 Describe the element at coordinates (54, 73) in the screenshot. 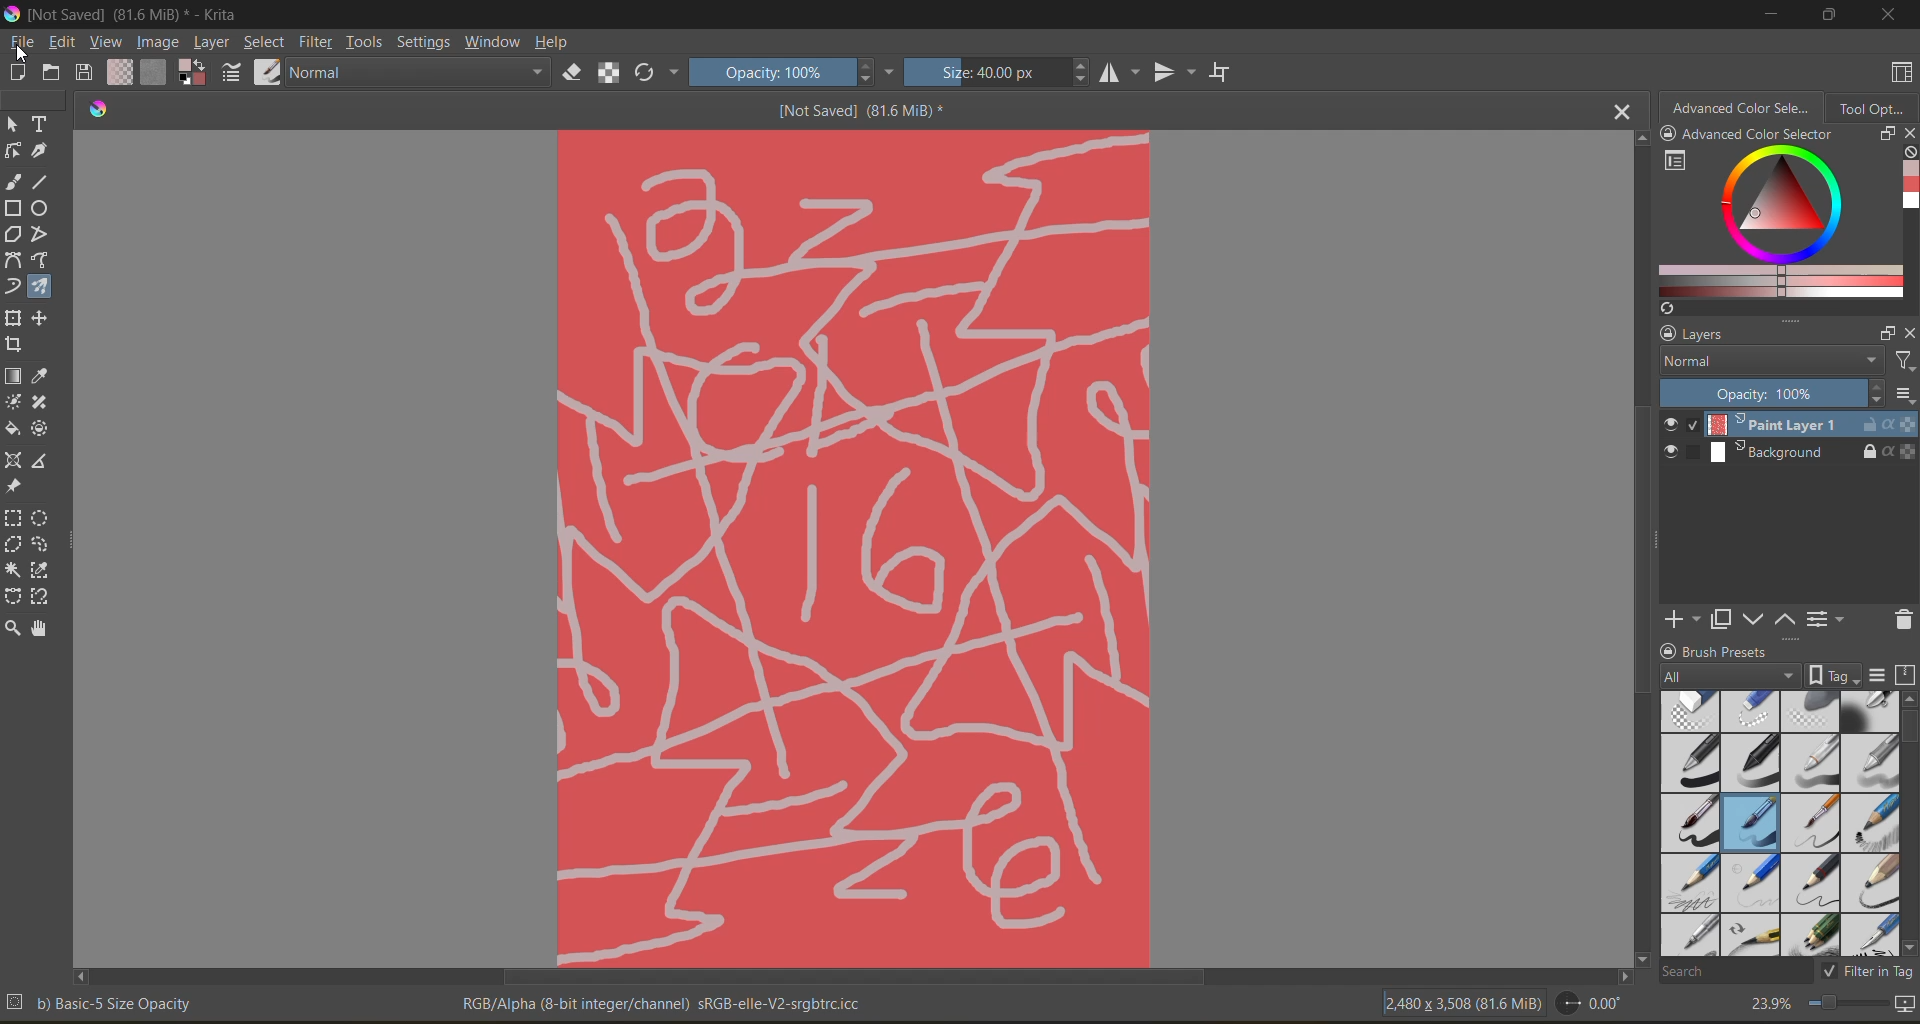

I see `open` at that location.